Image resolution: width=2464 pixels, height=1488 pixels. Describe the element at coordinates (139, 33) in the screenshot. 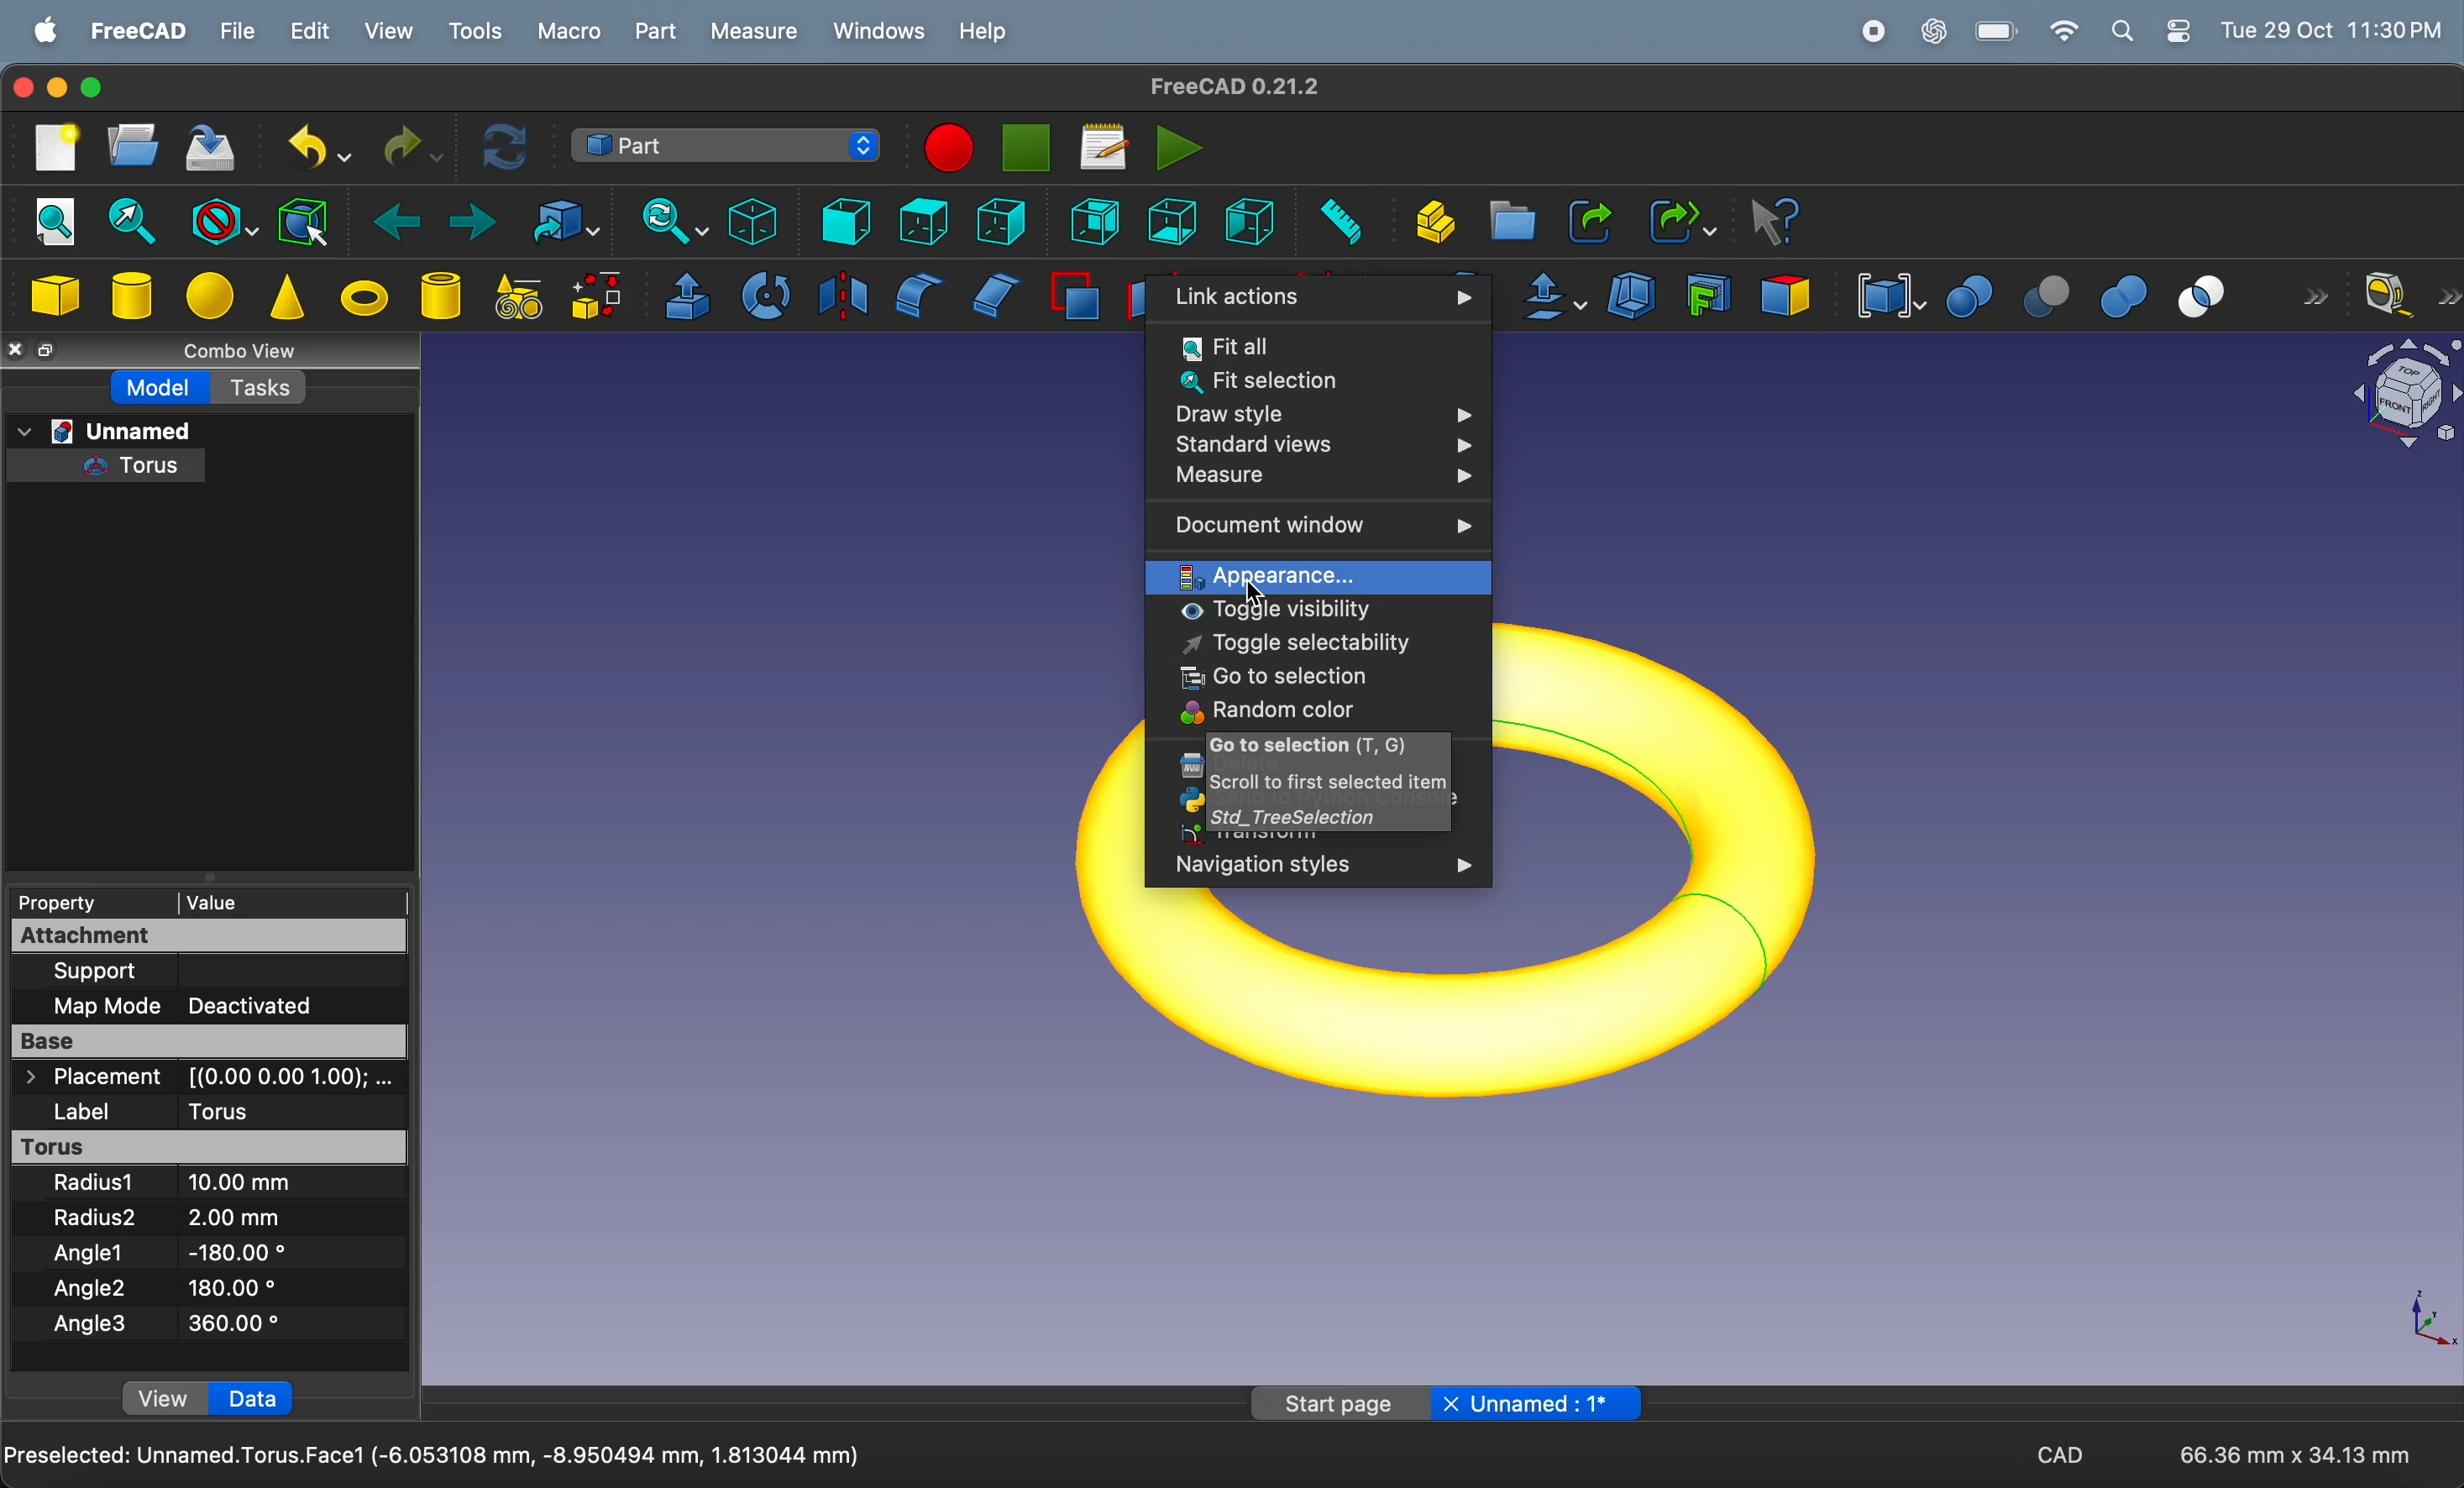

I see `free cad` at that location.